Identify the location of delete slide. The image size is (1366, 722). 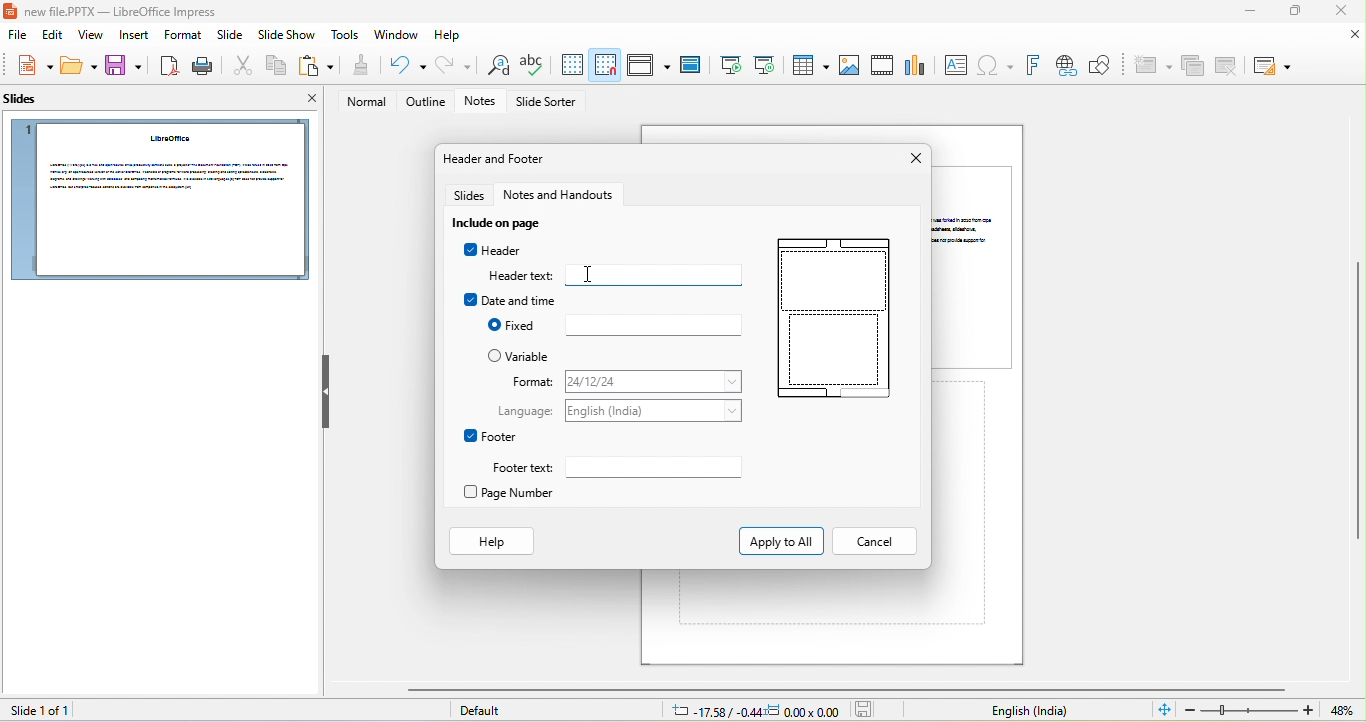
(1227, 65).